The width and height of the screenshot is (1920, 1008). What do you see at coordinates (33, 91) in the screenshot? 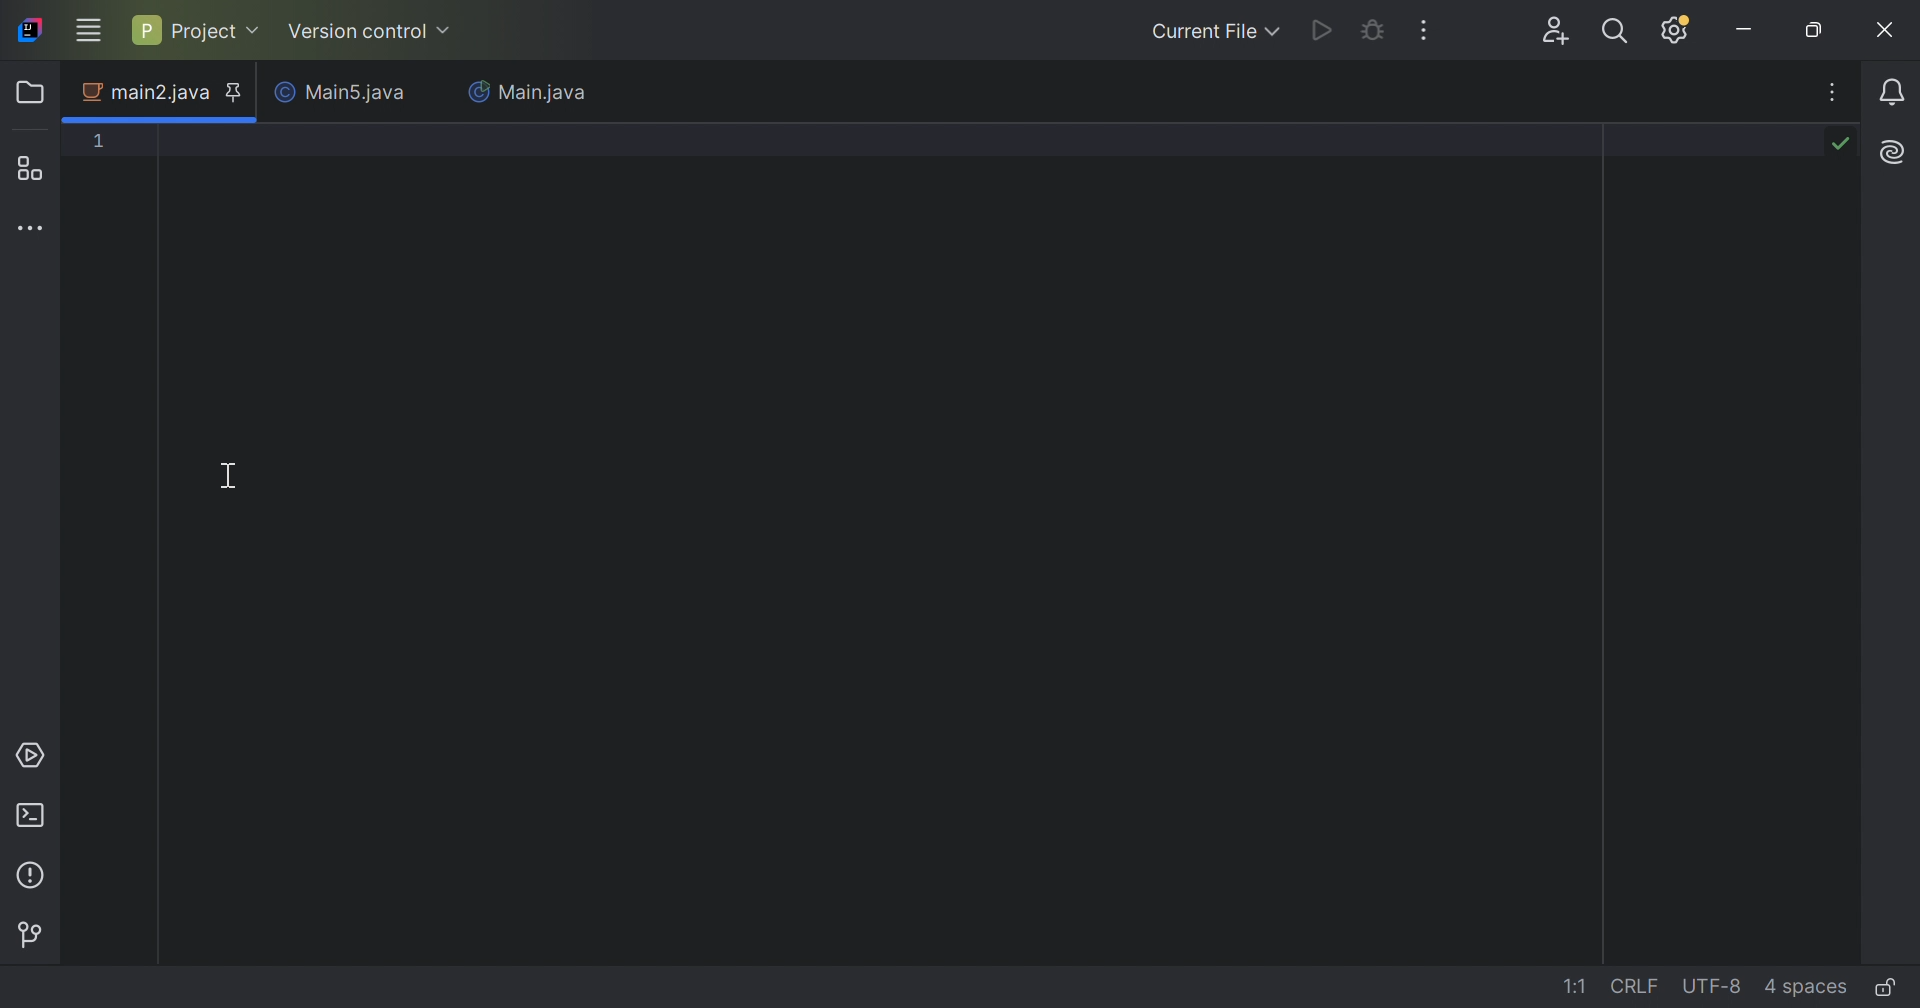
I see `Folder icon` at bounding box center [33, 91].